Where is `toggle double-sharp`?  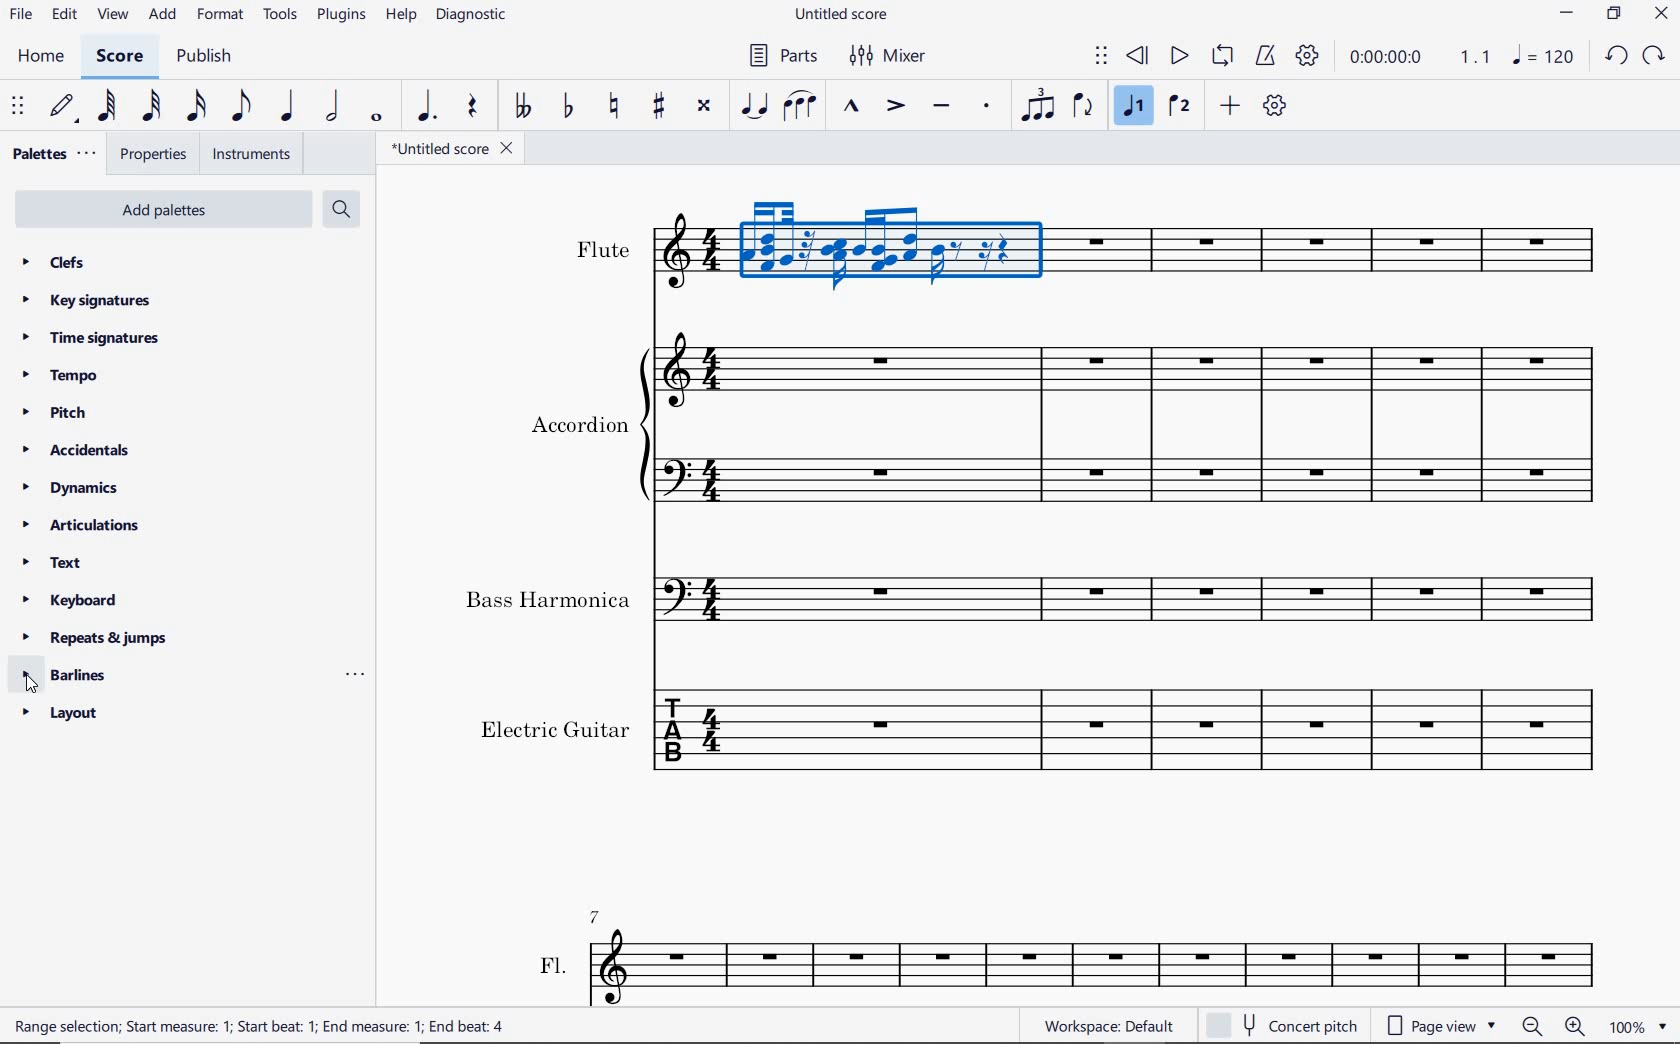 toggle double-sharp is located at coordinates (704, 106).